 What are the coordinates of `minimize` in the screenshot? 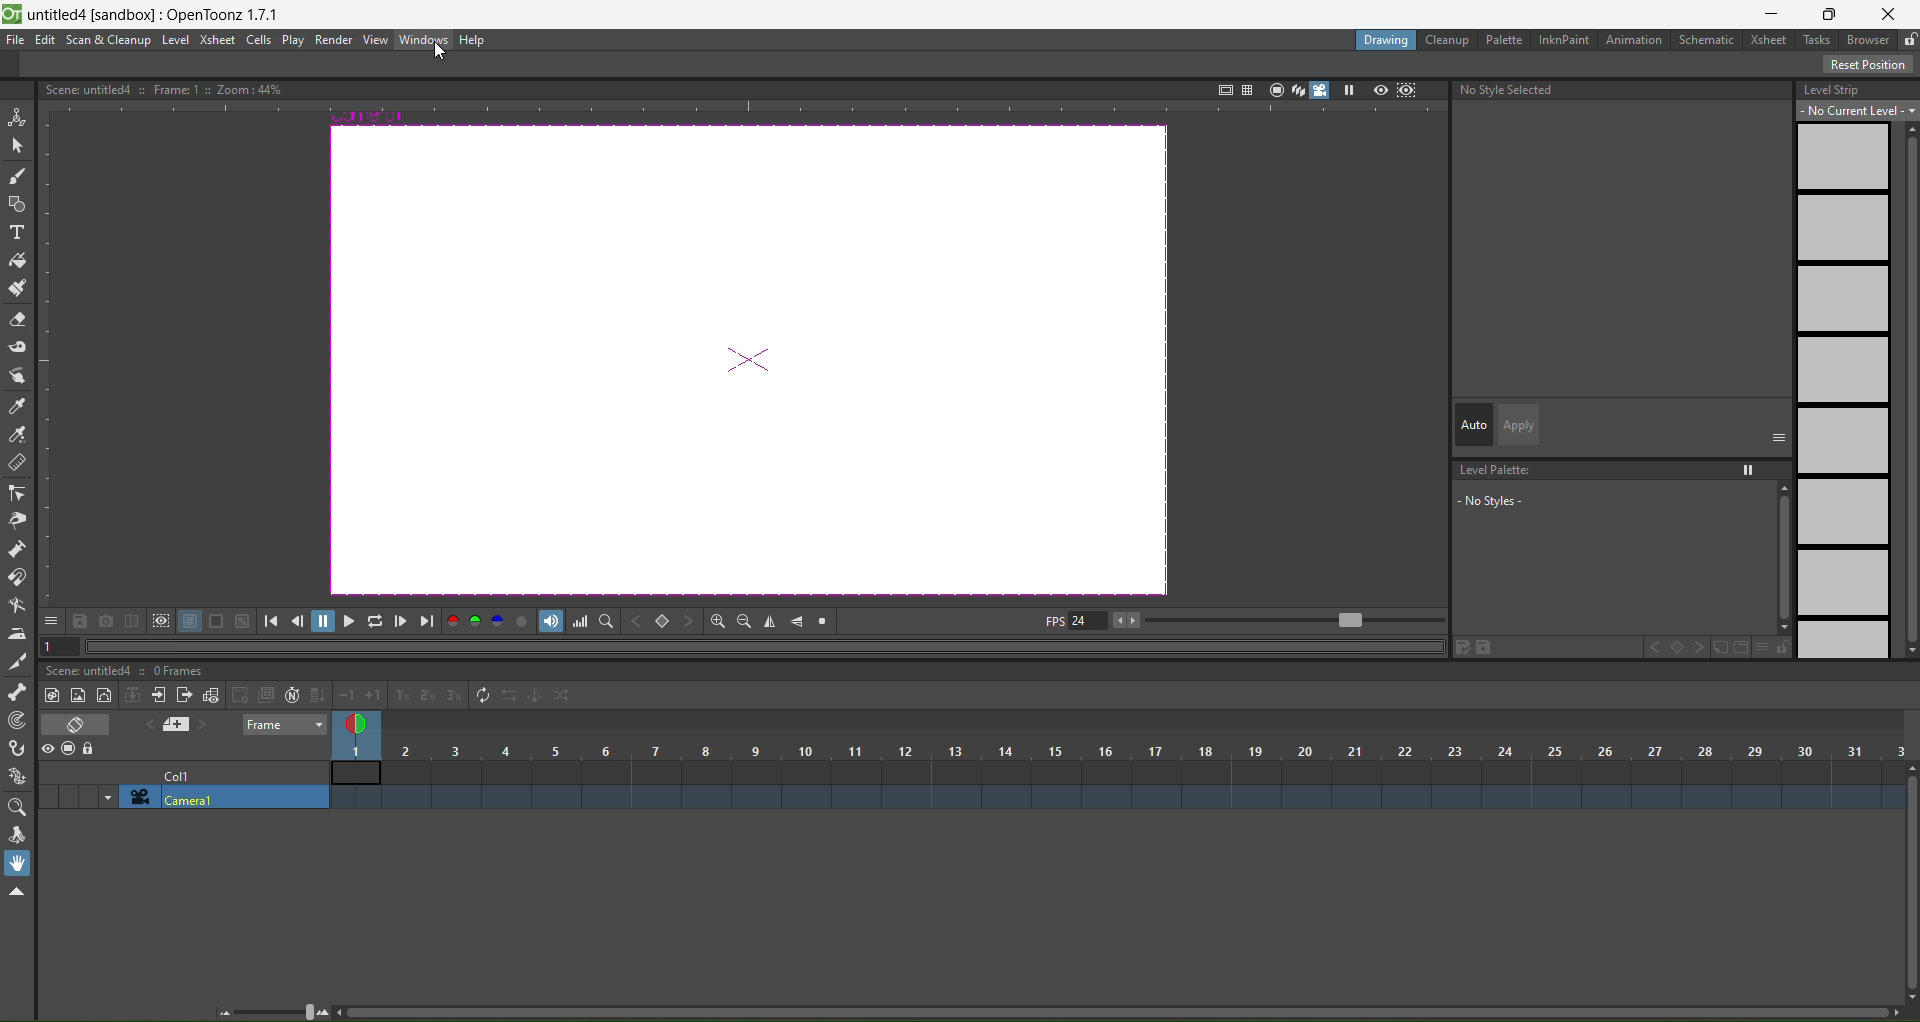 It's located at (1770, 14).